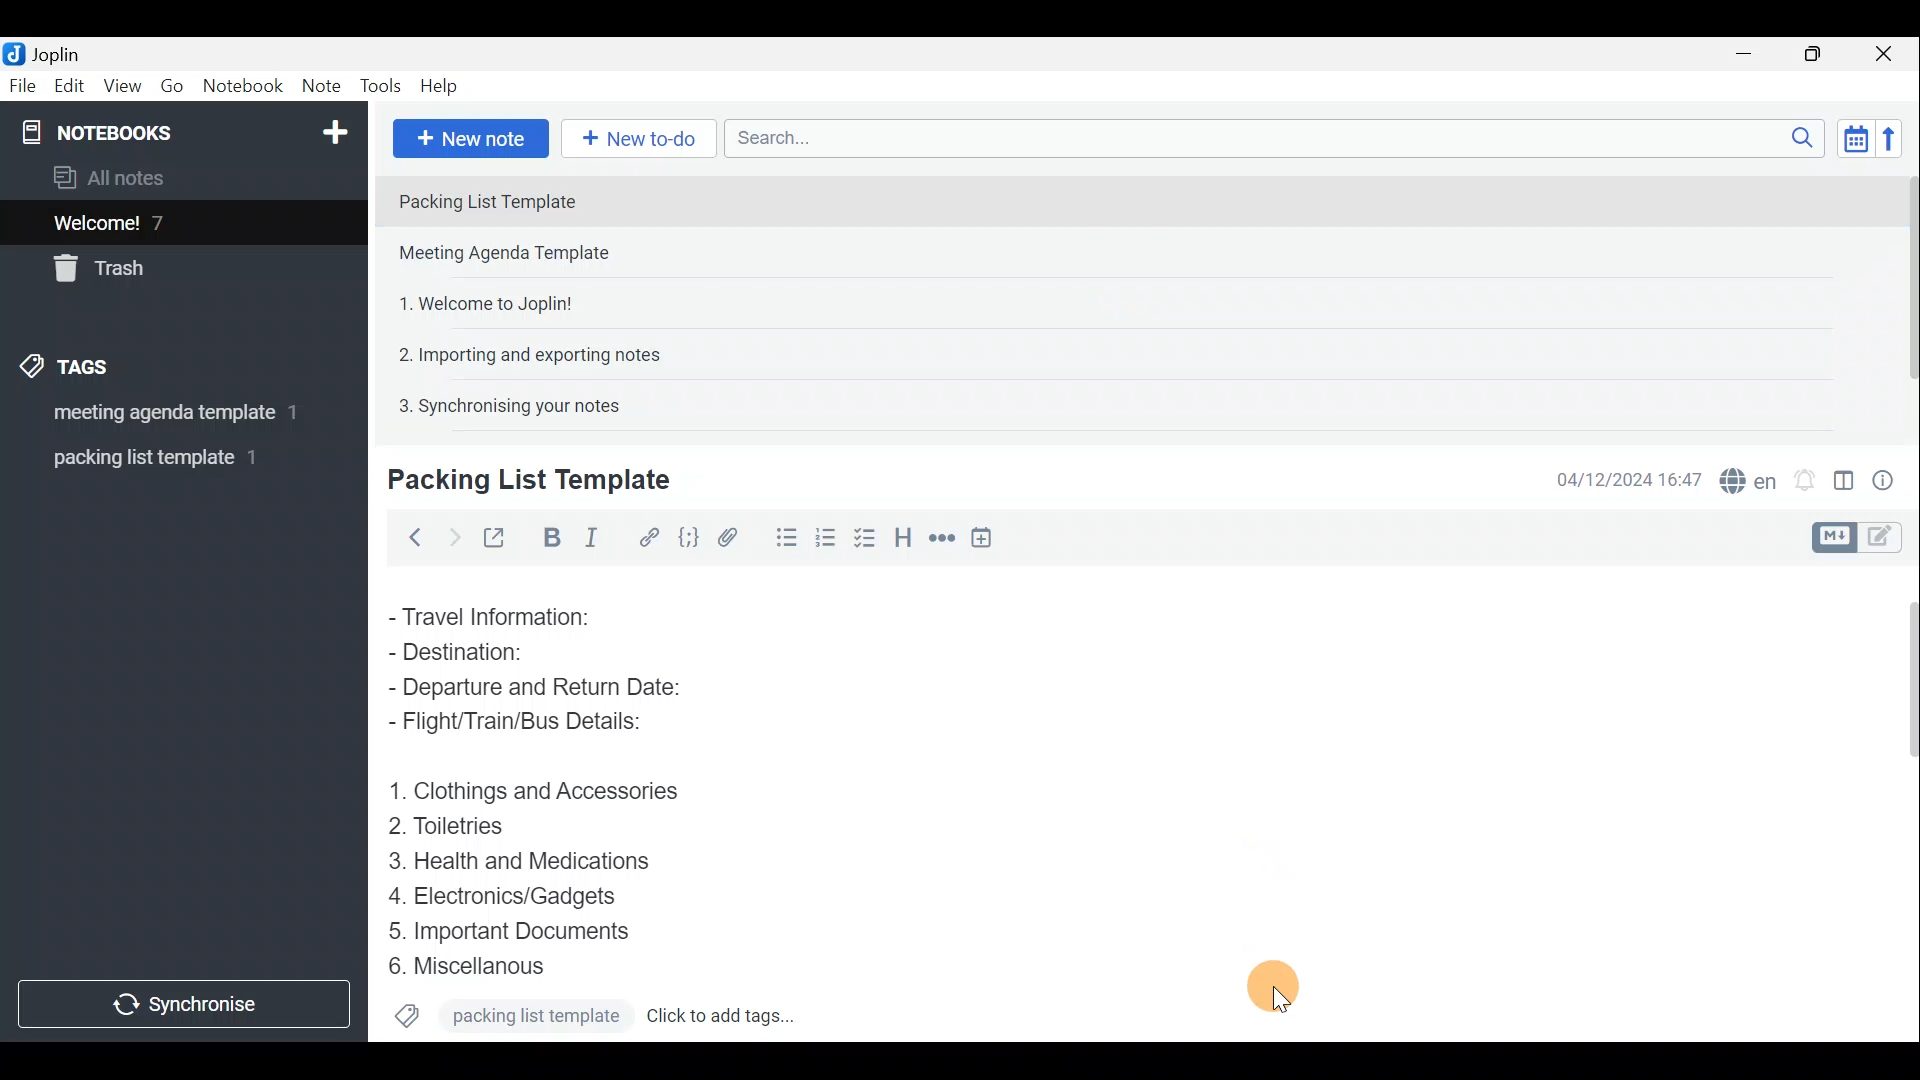 Image resolution: width=1920 pixels, height=1080 pixels. Describe the element at coordinates (549, 536) in the screenshot. I see `Bold` at that location.